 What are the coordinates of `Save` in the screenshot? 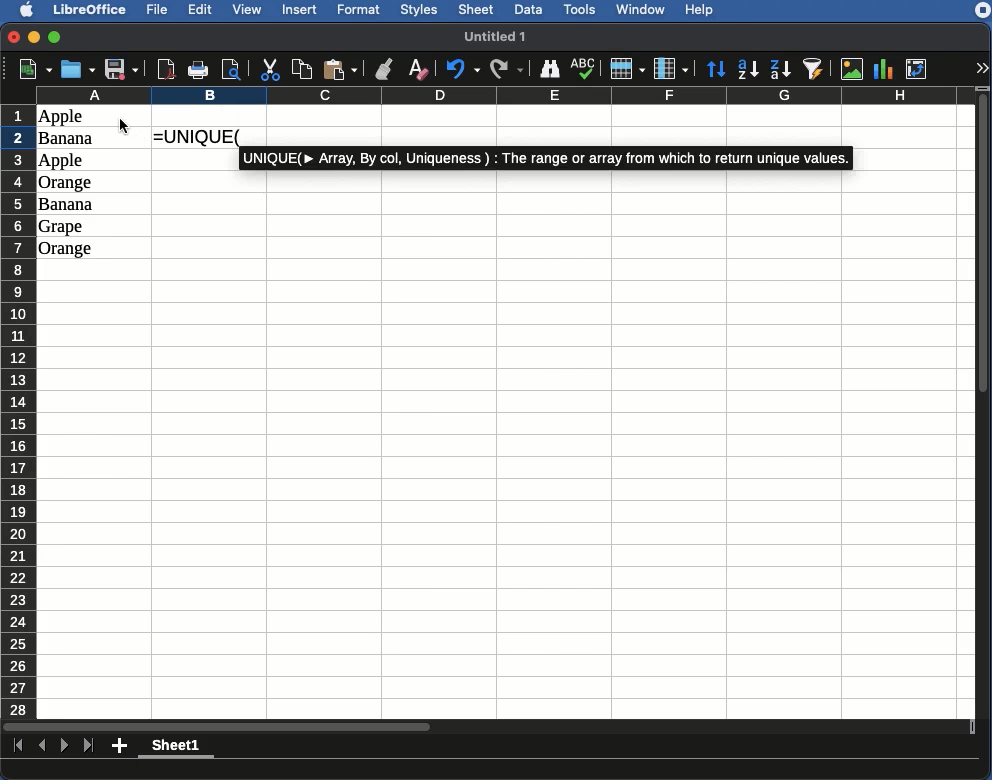 It's located at (121, 69).